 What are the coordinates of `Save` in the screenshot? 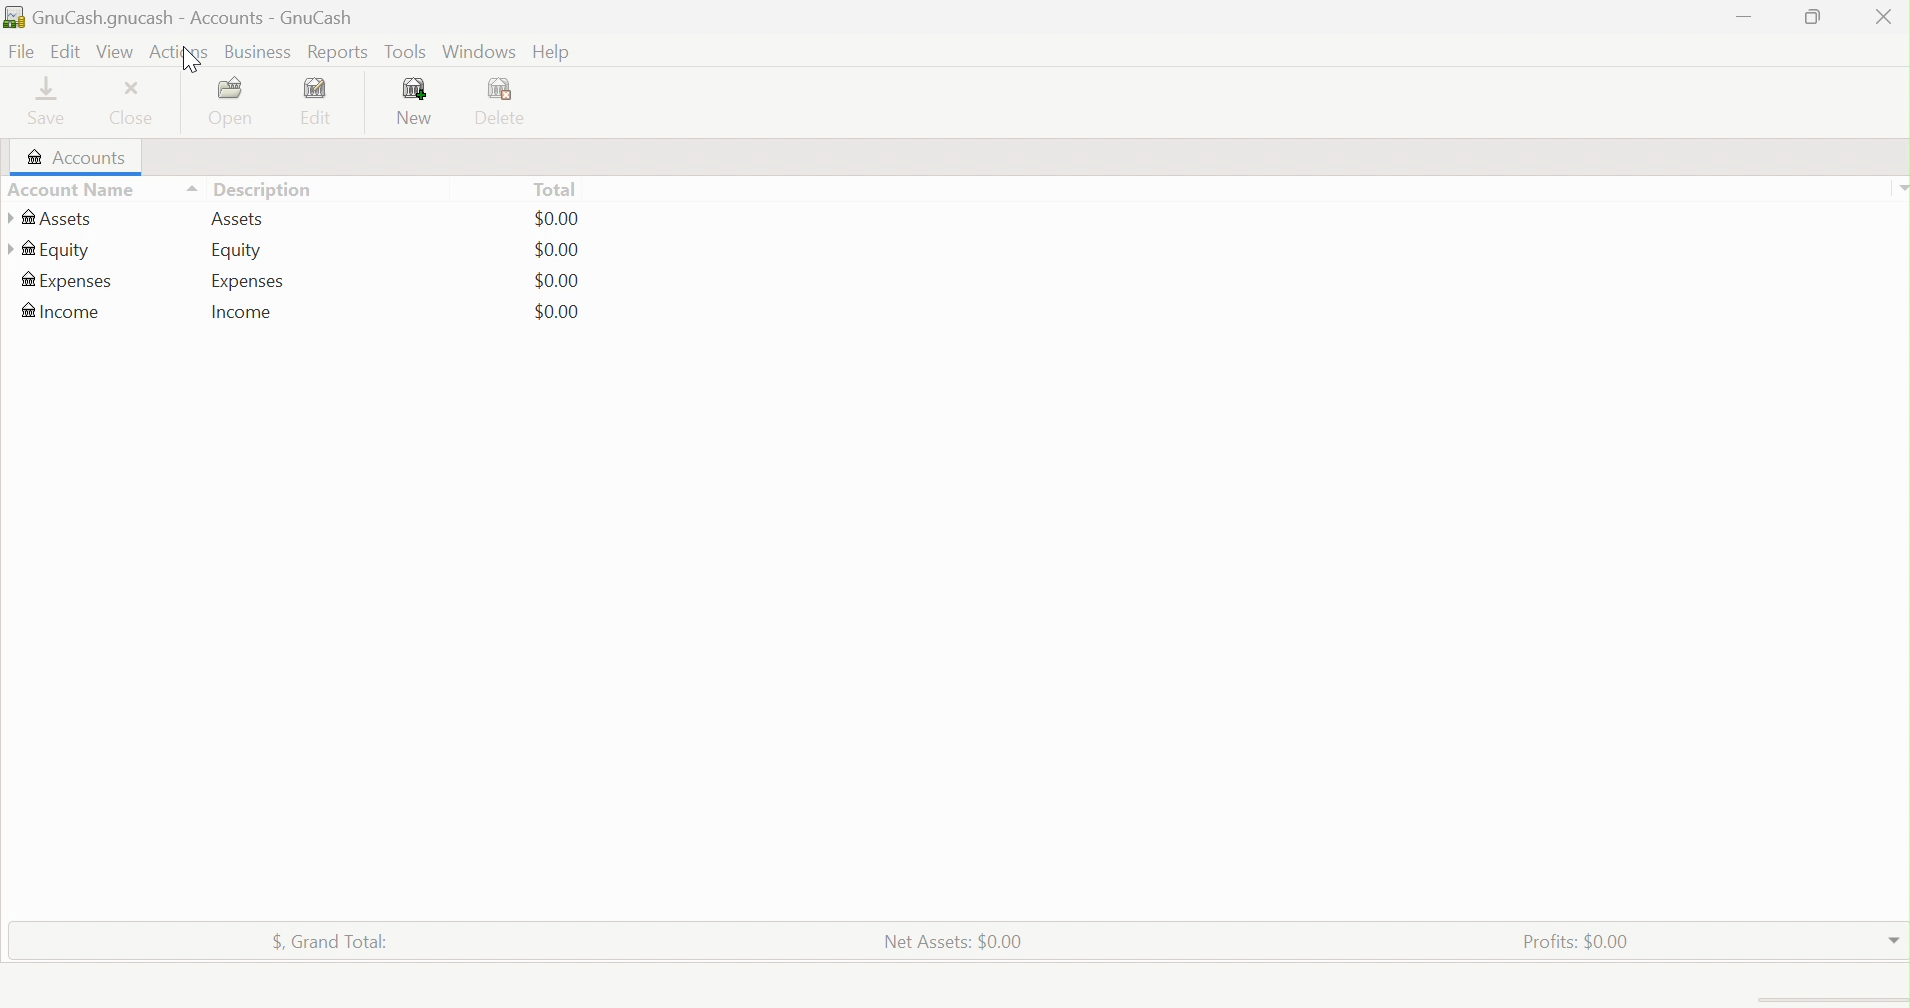 It's located at (53, 101).